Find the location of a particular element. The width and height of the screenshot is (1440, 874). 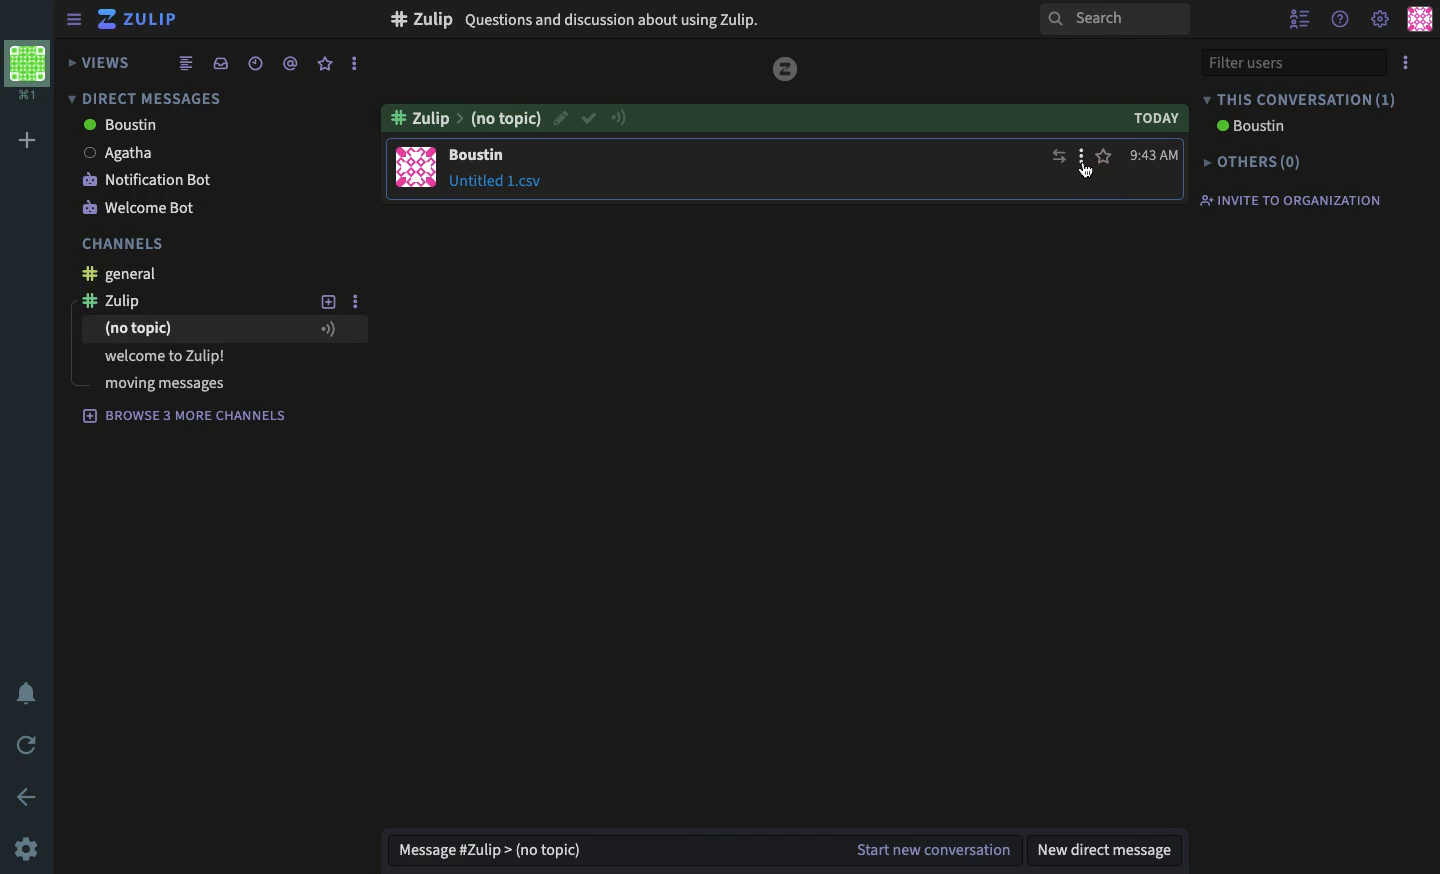

options is located at coordinates (355, 63).